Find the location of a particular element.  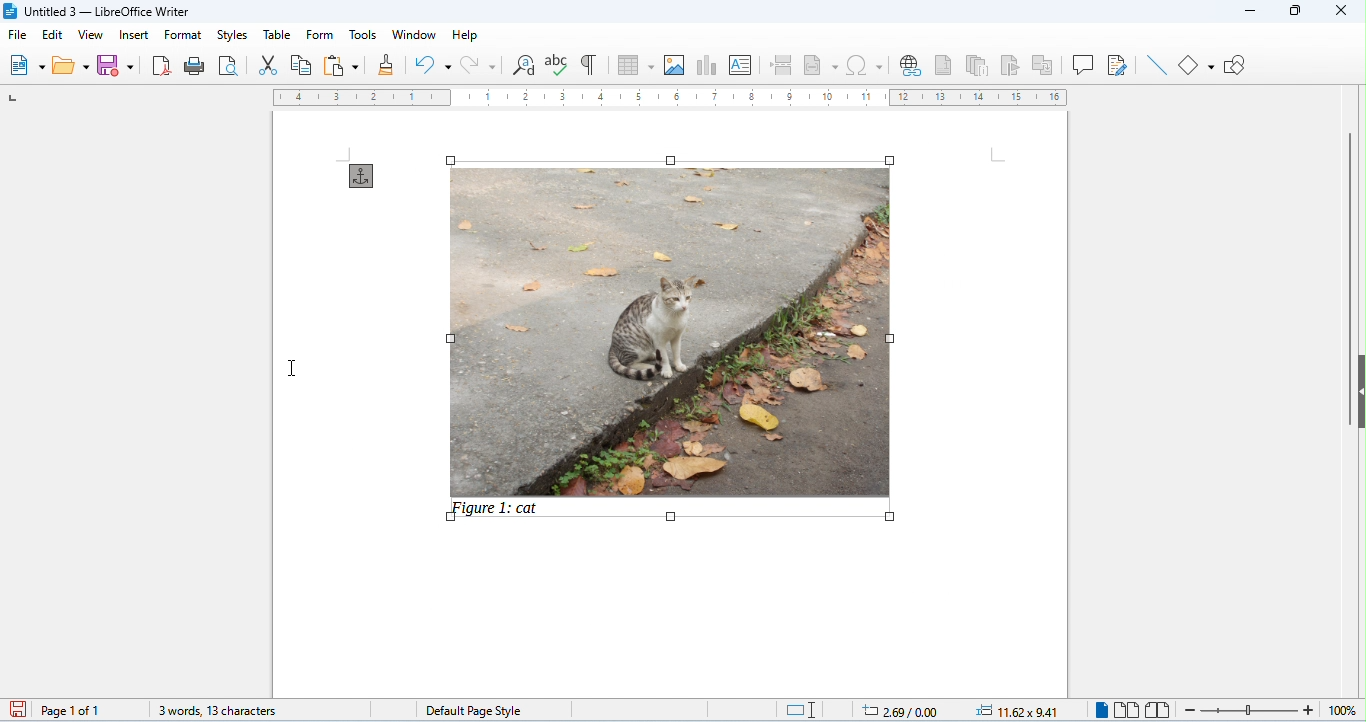

page 1 of 1 is located at coordinates (72, 710).